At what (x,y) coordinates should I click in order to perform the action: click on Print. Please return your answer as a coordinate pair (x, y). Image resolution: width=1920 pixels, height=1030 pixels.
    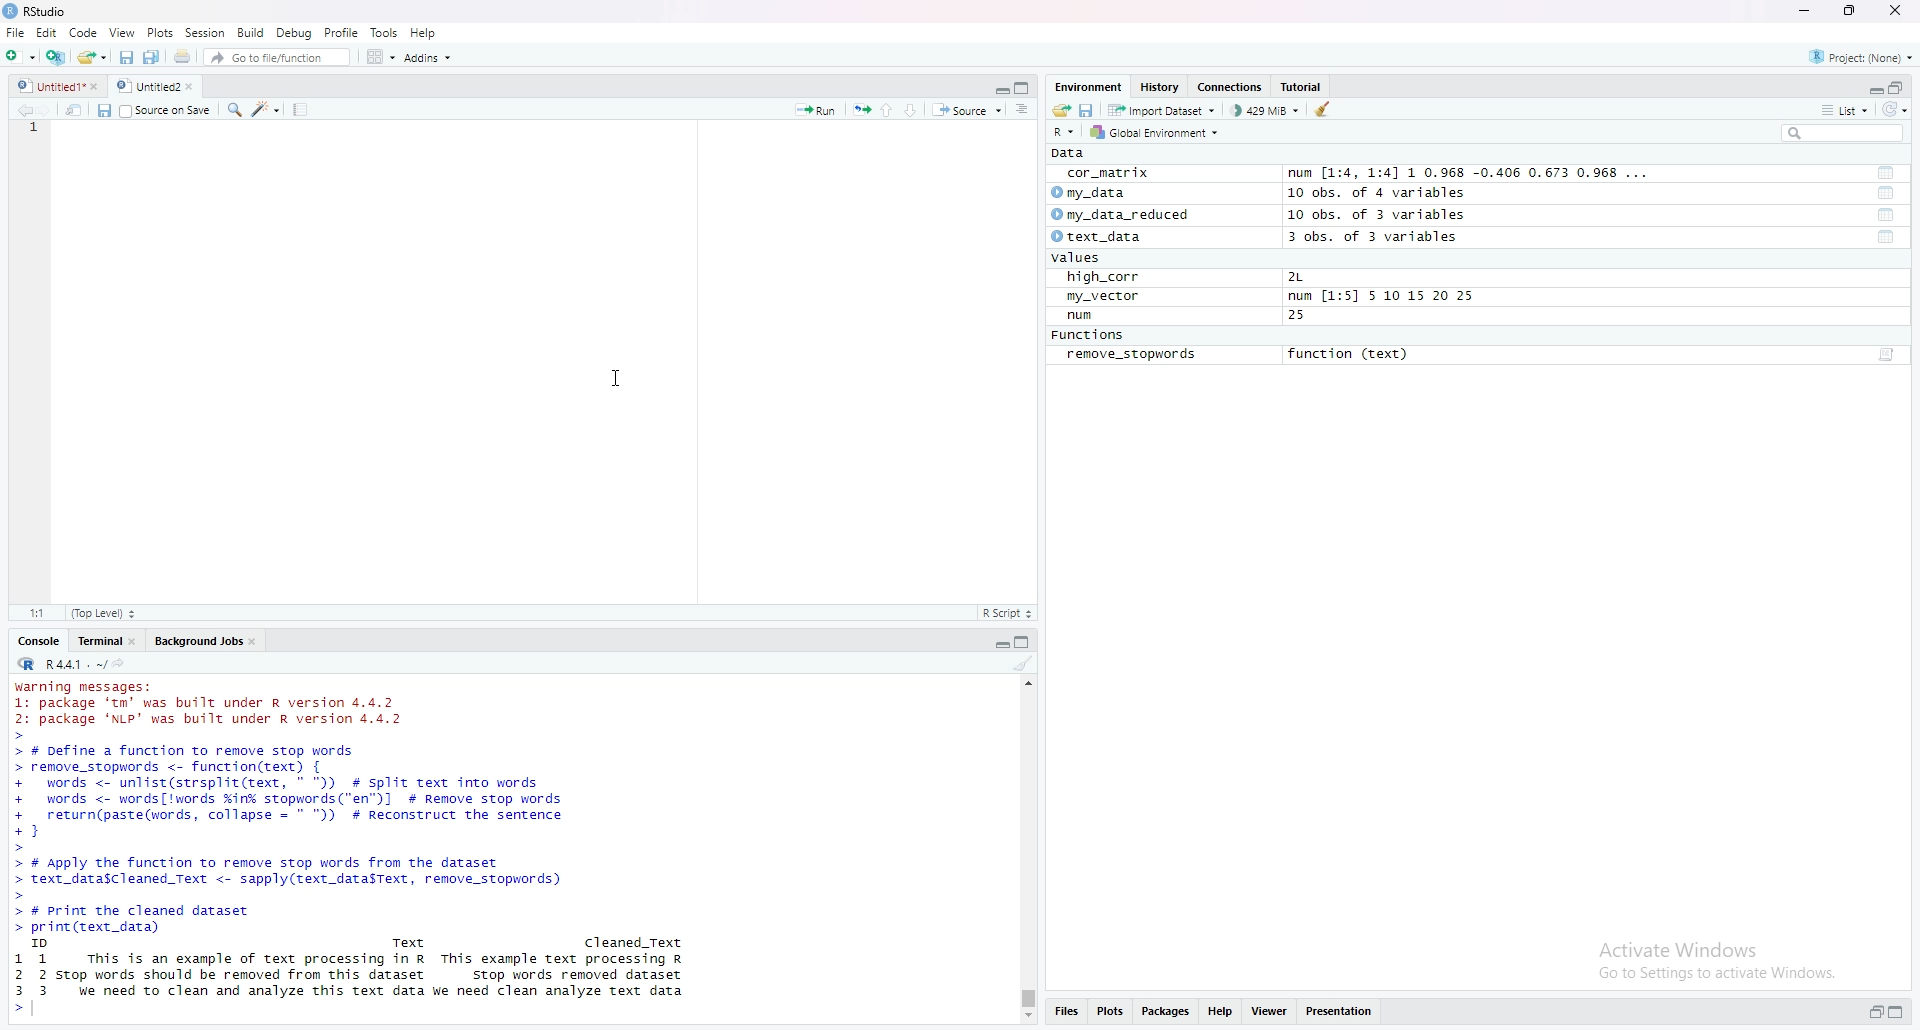
    Looking at the image, I should click on (182, 57).